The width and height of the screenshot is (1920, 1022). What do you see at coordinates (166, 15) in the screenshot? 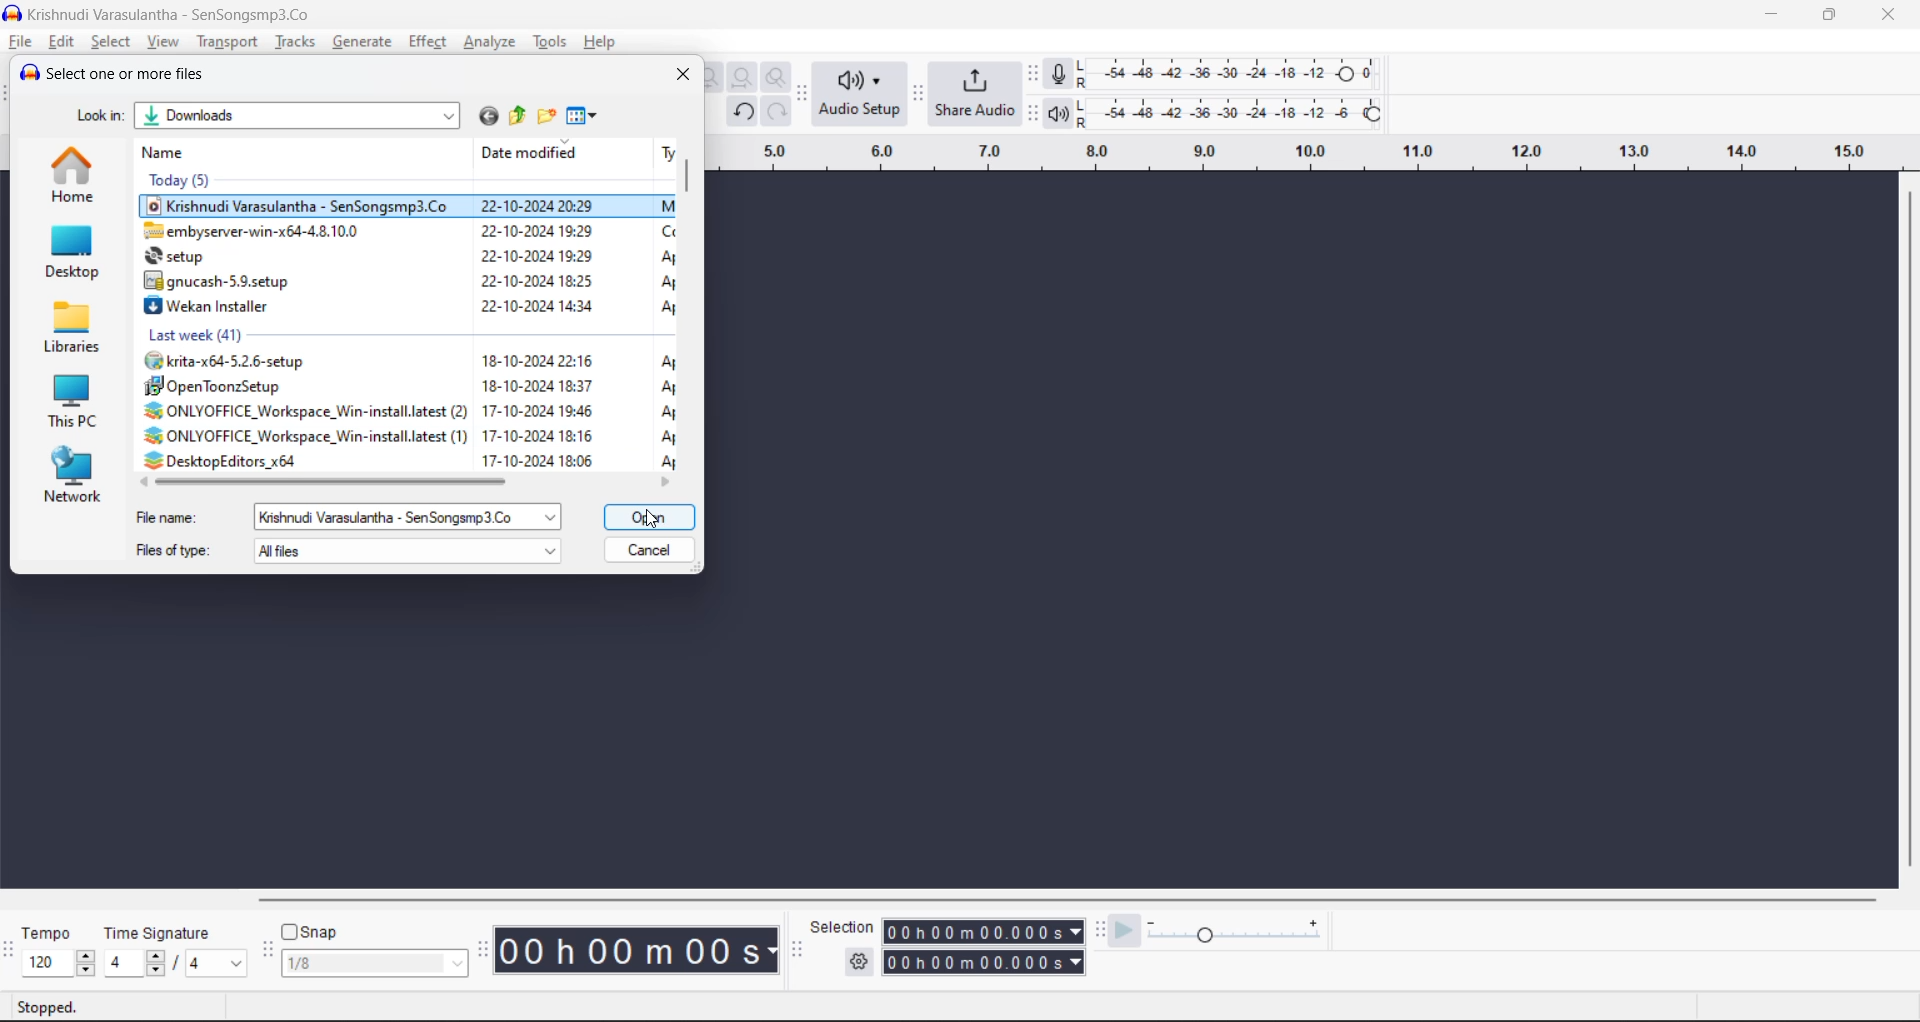
I see `Krishnudi Varasulantha - SenSongsmp3.Co` at bounding box center [166, 15].